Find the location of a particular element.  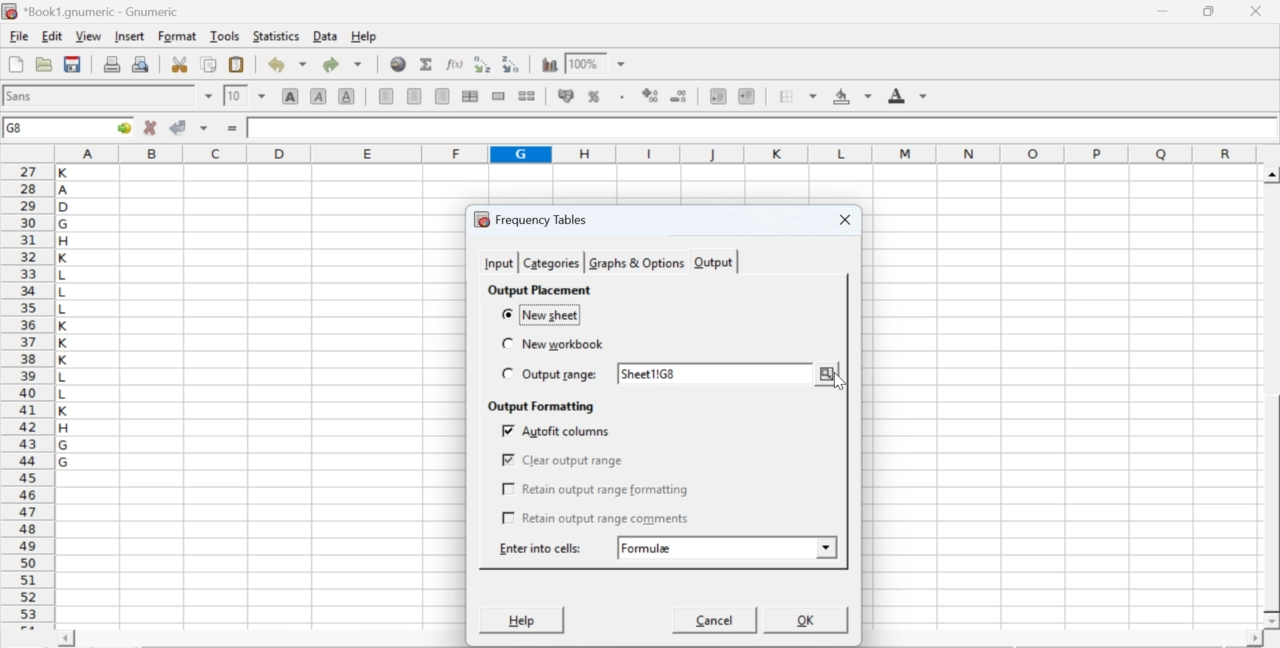

insert is located at coordinates (128, 35).